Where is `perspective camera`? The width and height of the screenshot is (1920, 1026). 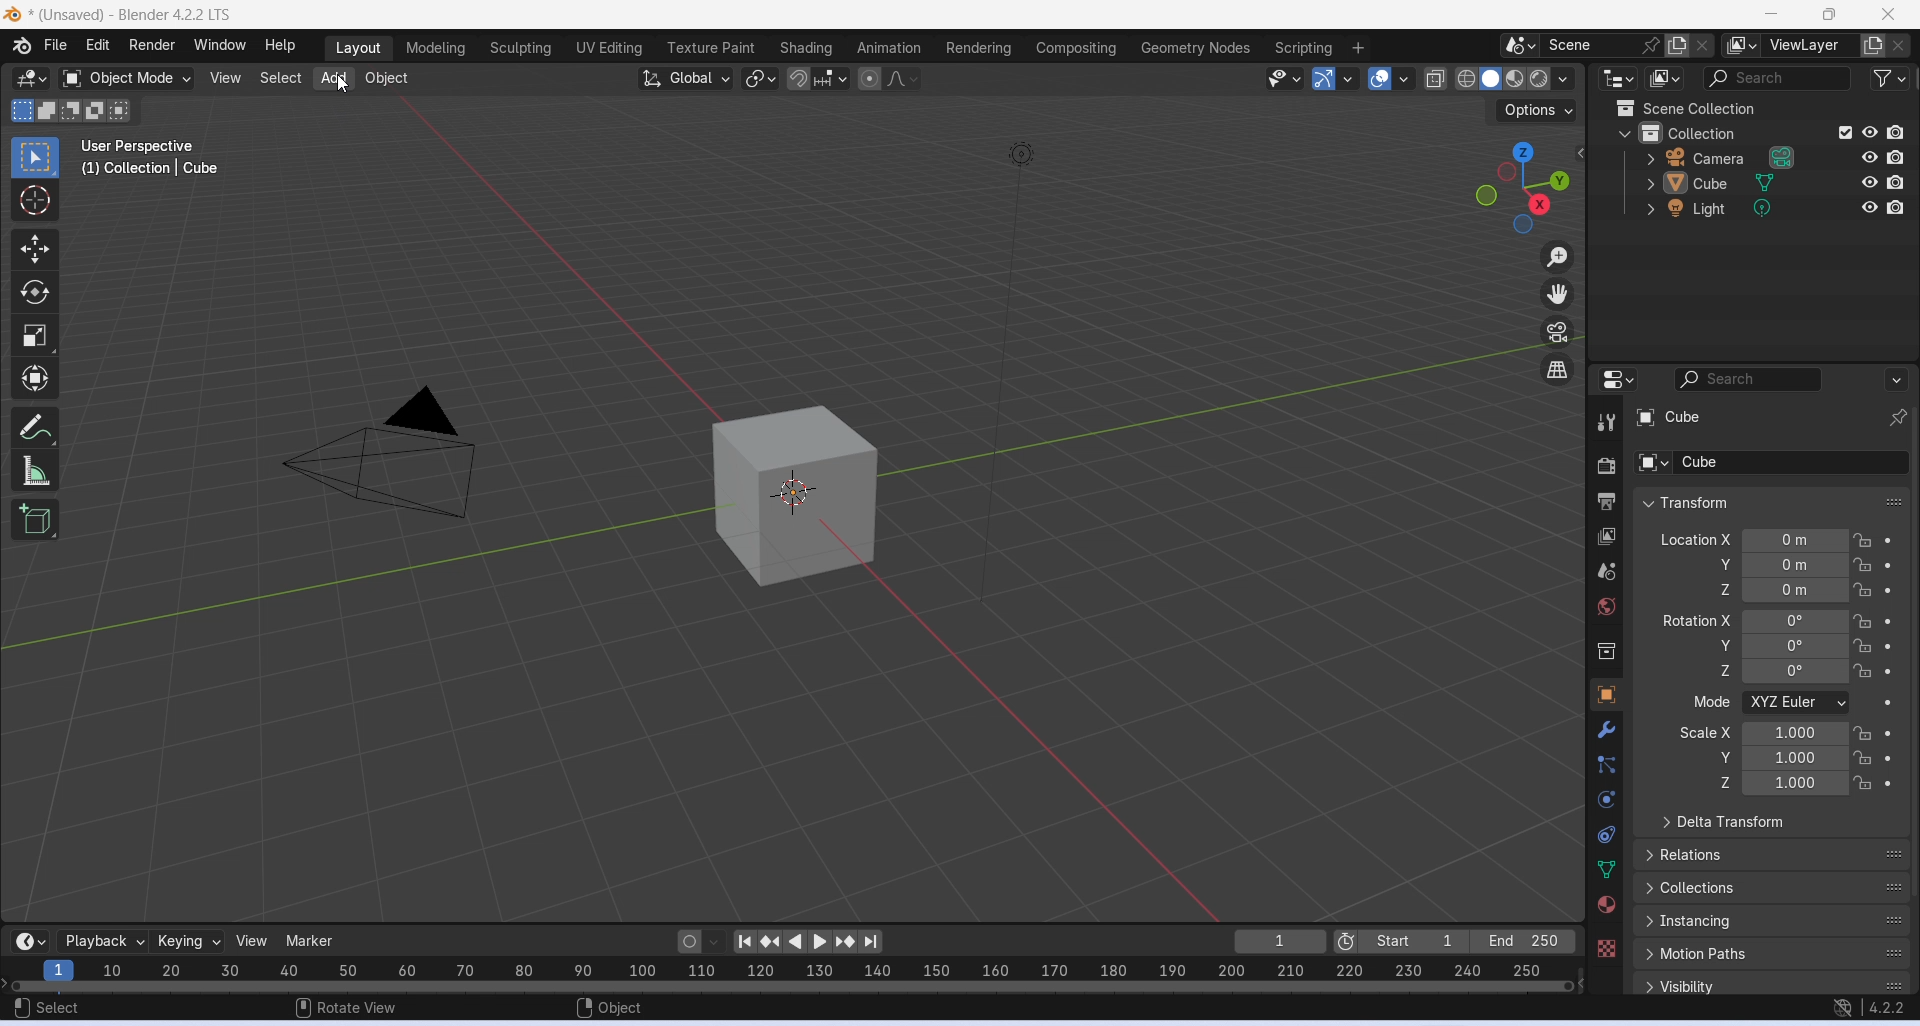
perspective camera is located at coordinates (380, 458).